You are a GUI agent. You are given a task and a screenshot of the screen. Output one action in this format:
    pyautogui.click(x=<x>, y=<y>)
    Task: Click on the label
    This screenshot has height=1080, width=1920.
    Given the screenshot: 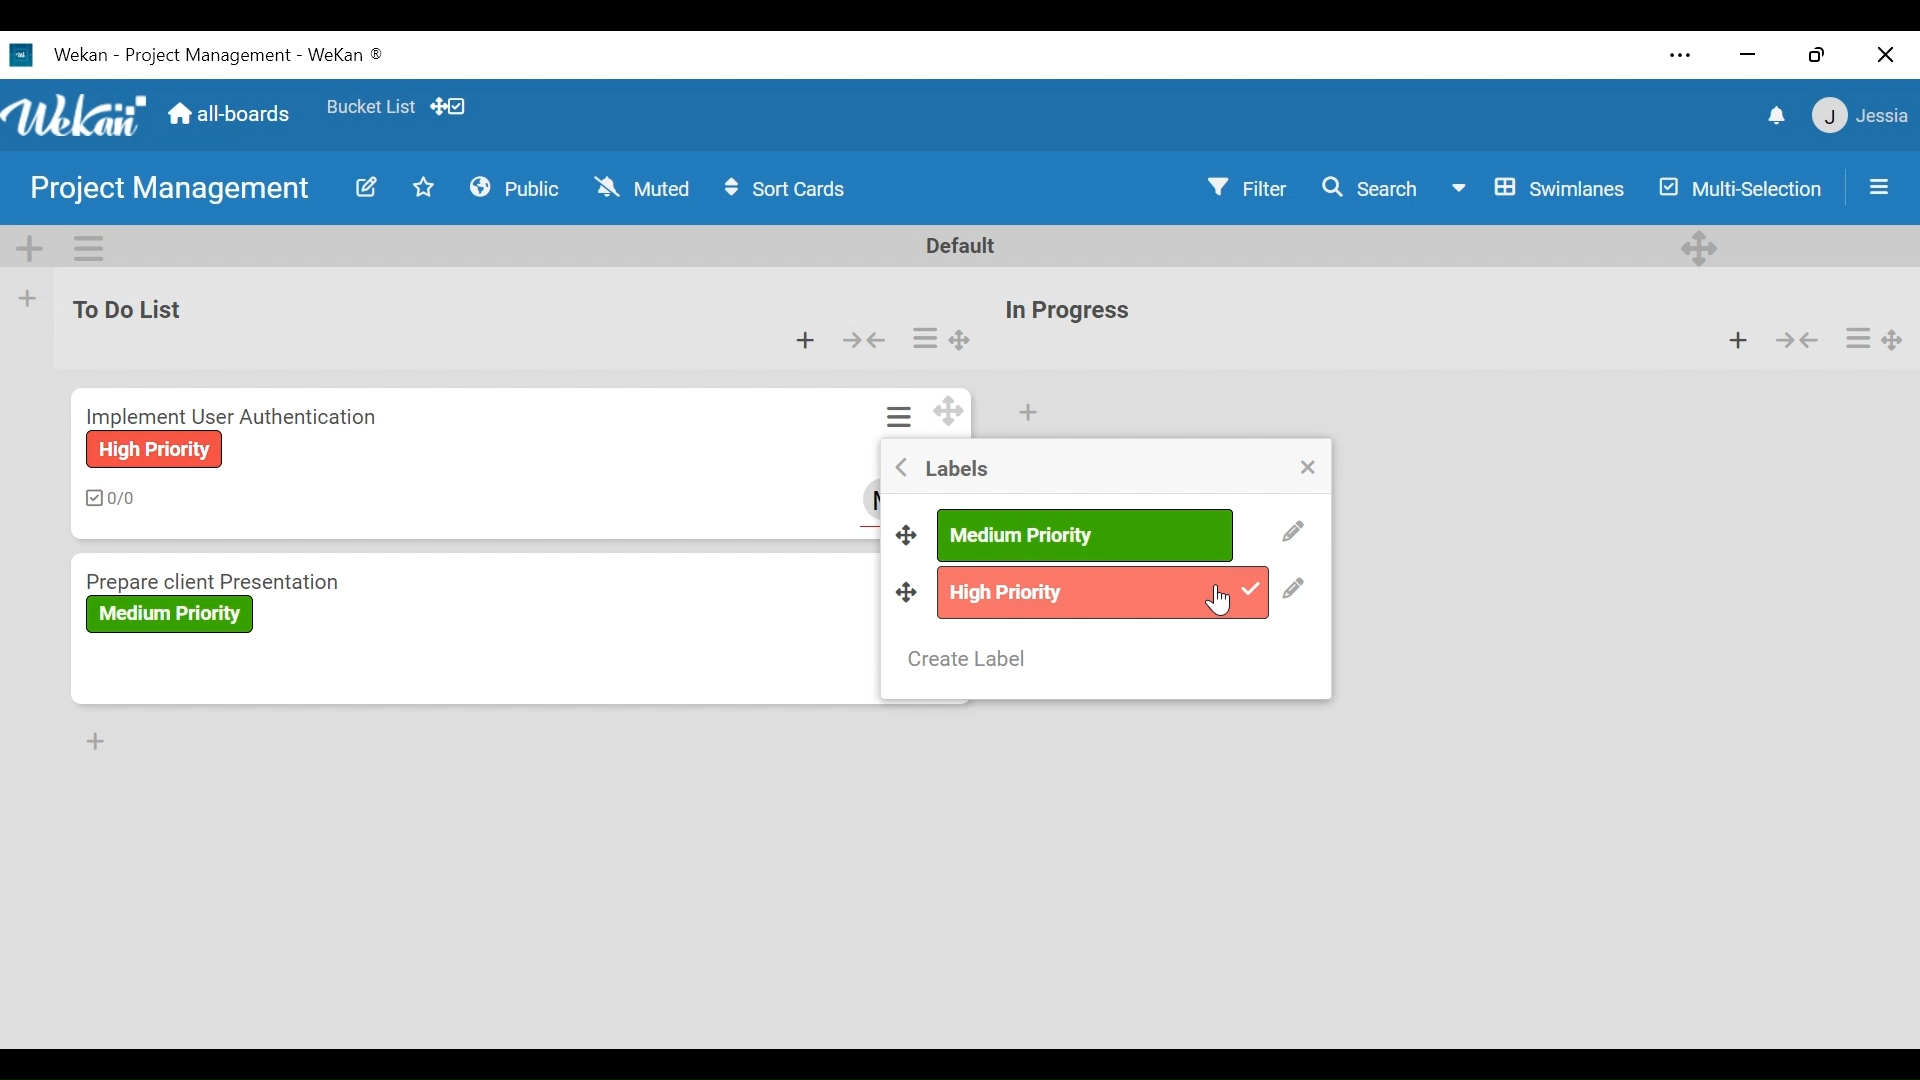 What is the action you would take?
    pyautogui.click(x=1084, y=535)
    